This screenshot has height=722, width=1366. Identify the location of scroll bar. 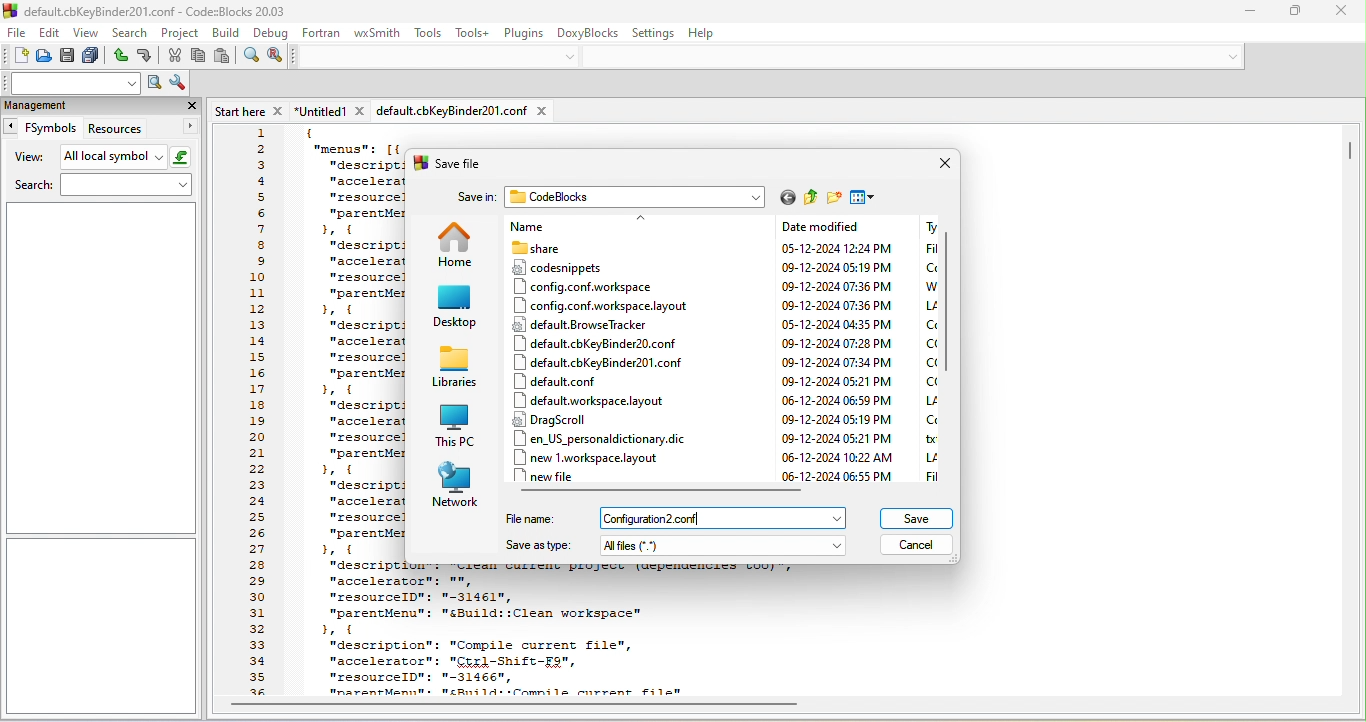
(1351, 152).